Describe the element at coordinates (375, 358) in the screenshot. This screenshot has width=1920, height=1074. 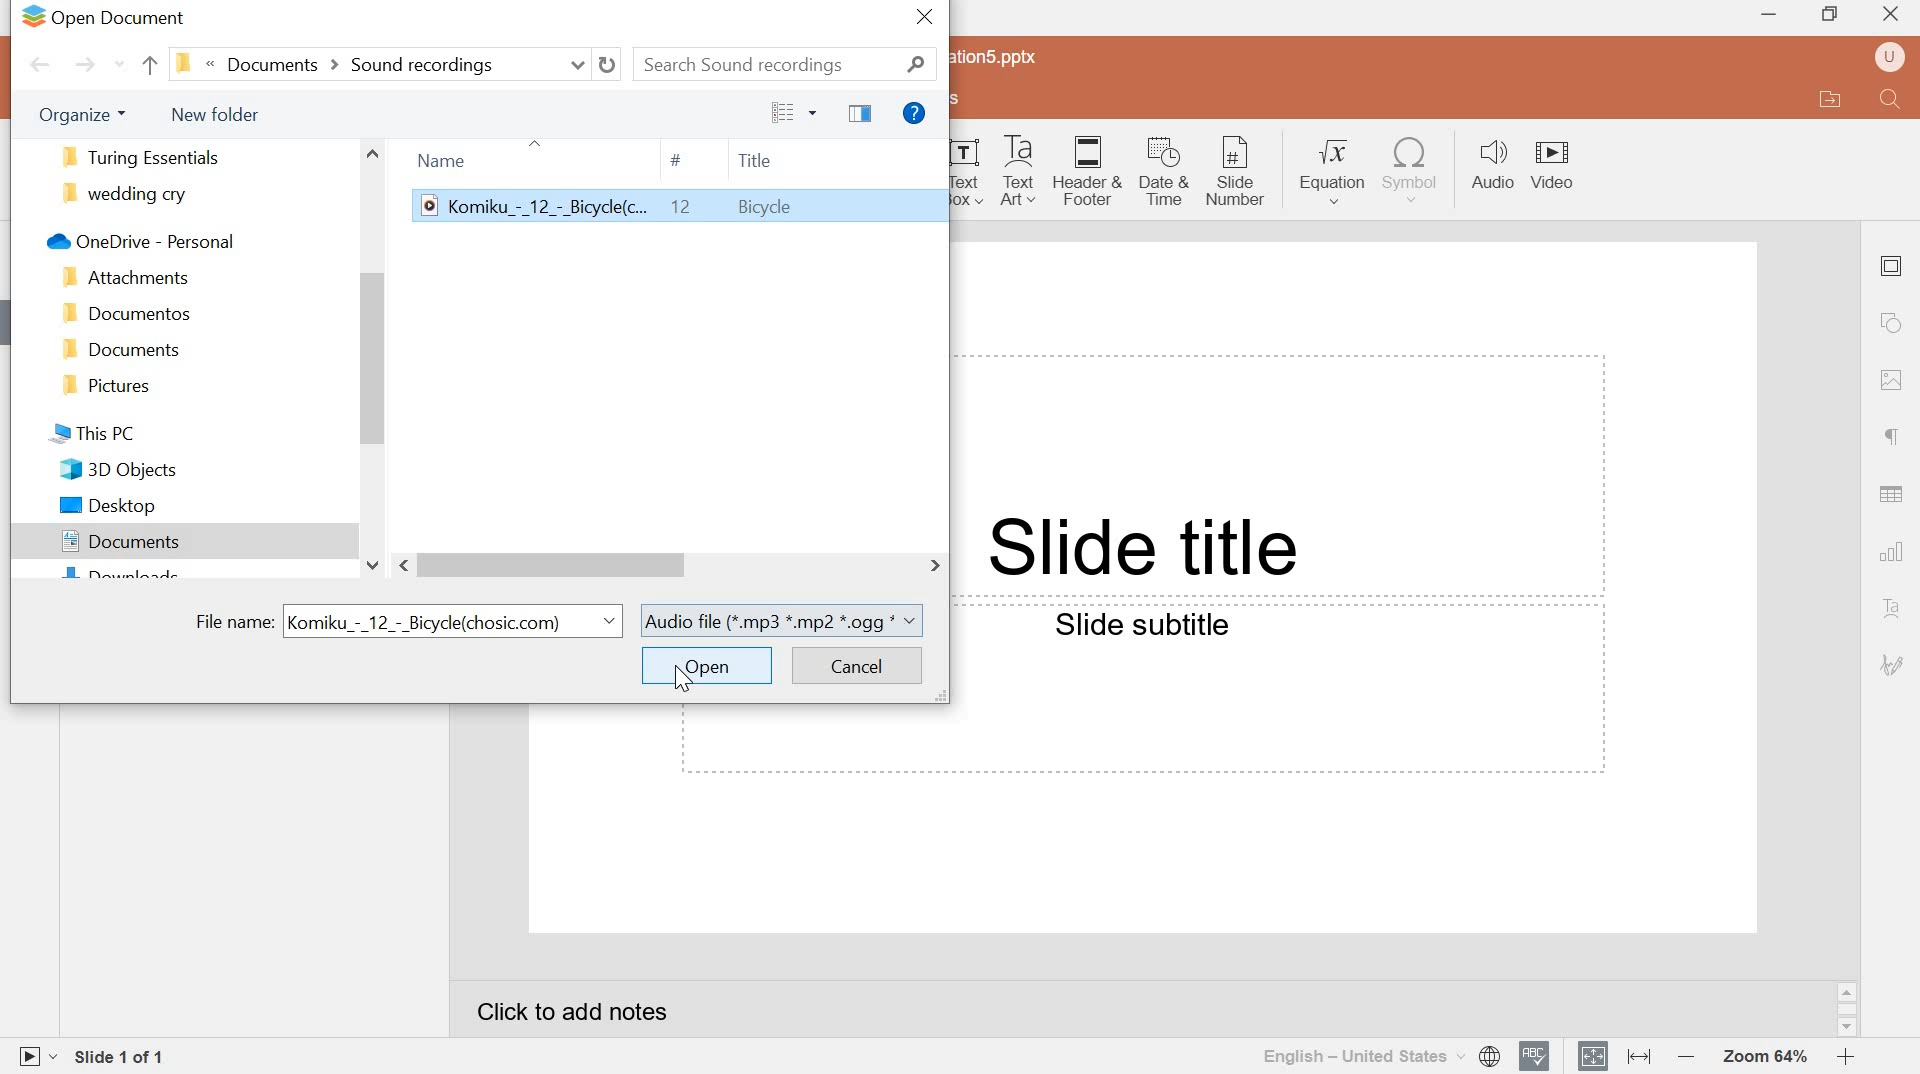
I see `scroll bar` at that location.